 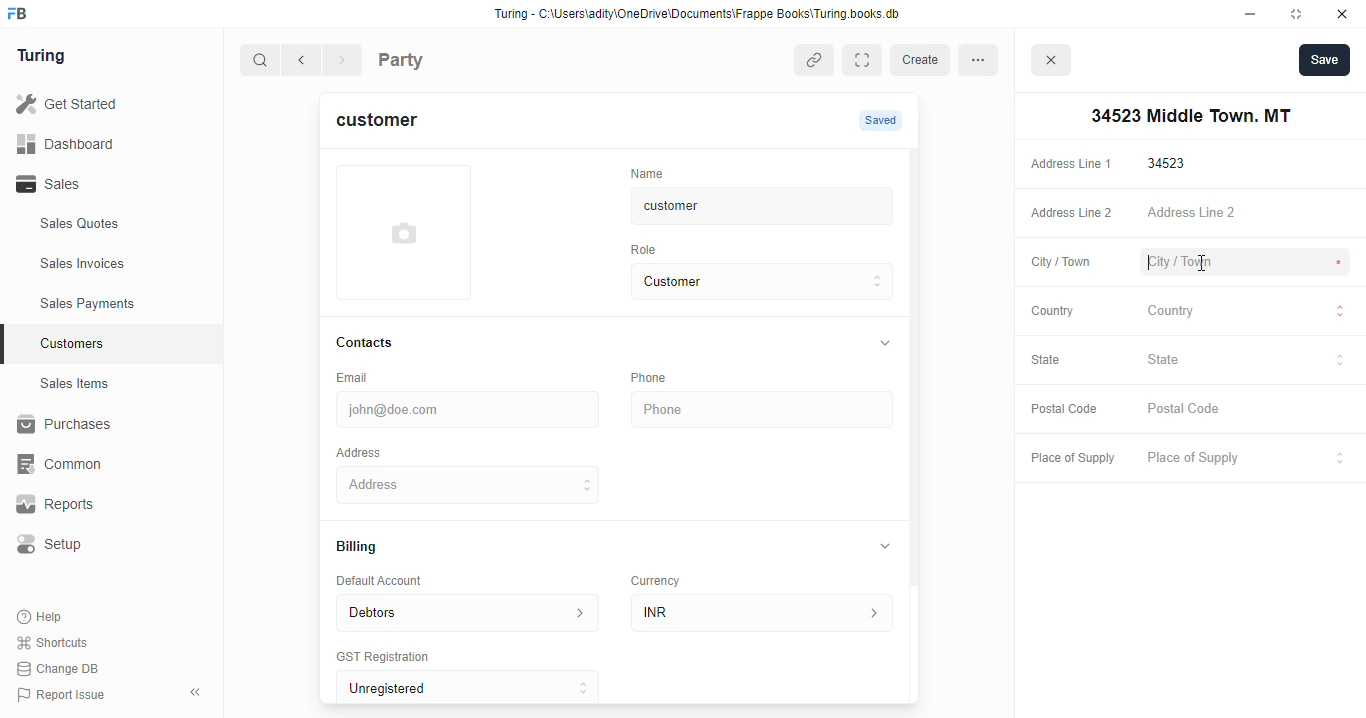 What do you see at coordinates (101, 544) in the screenshot?
I see `Setup` at bounding box center [101, 544].